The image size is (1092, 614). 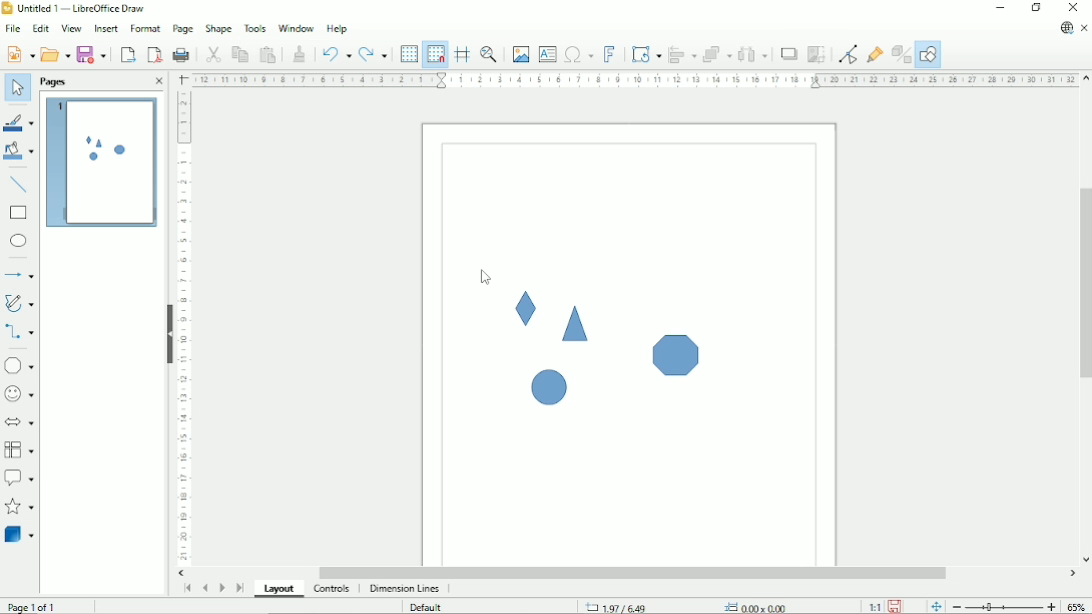 What do you see at coordinates (846, 53) in the screenshot?
I see `Toggle point edit mode` at bounding box center [846, 53].